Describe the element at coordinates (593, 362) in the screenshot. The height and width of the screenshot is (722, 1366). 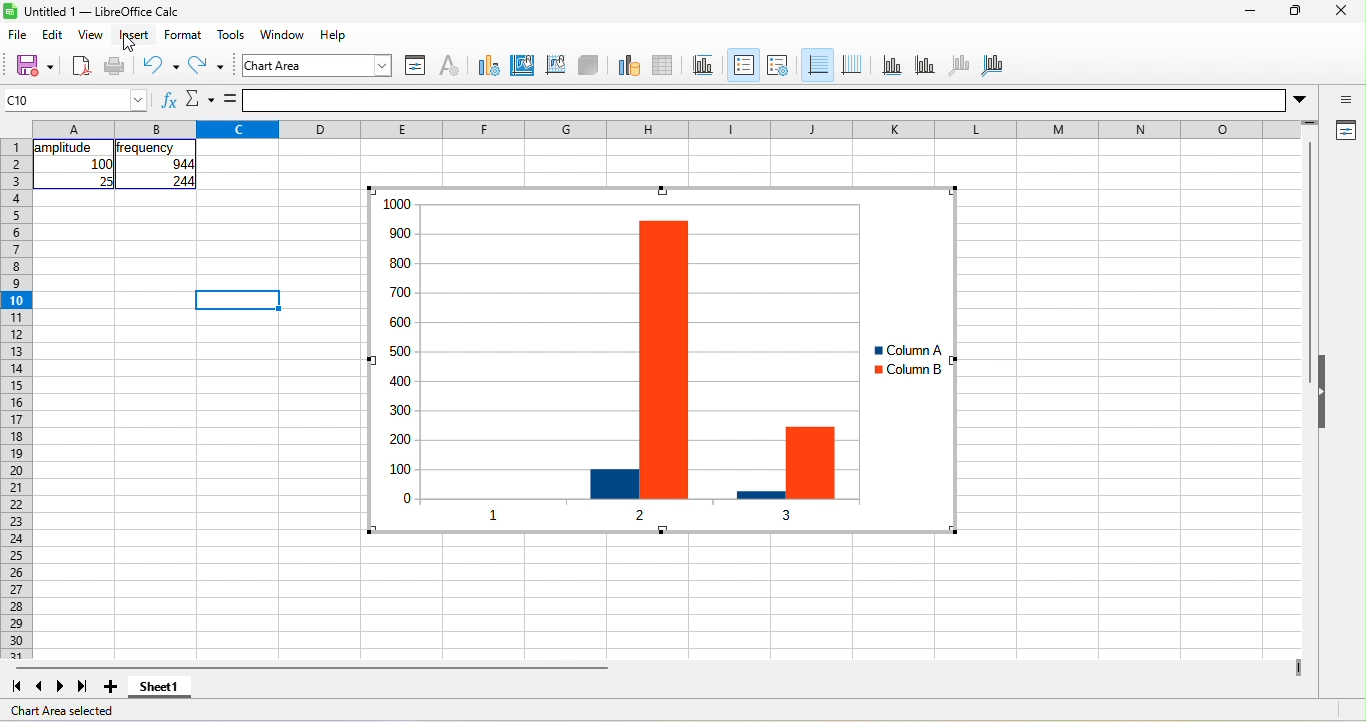
I see `chart` at that location.